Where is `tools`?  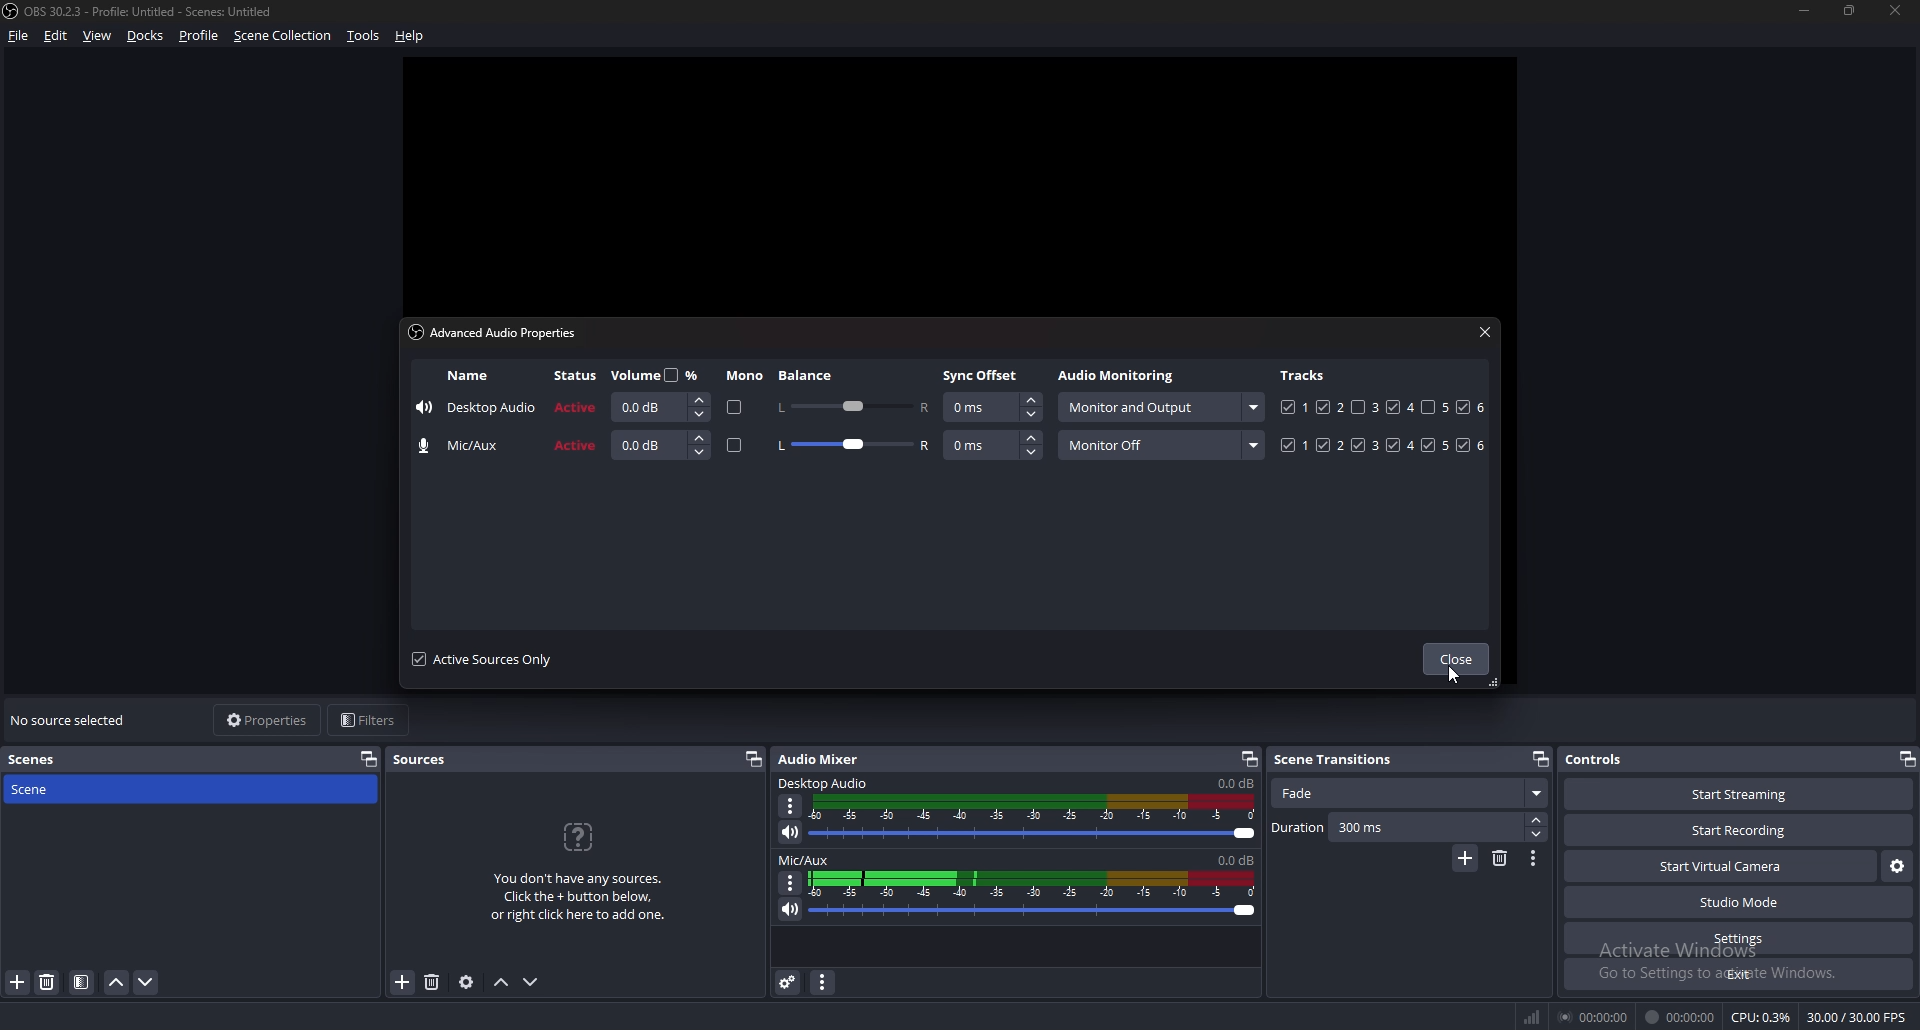 tools is located at coordinates (362, 37).